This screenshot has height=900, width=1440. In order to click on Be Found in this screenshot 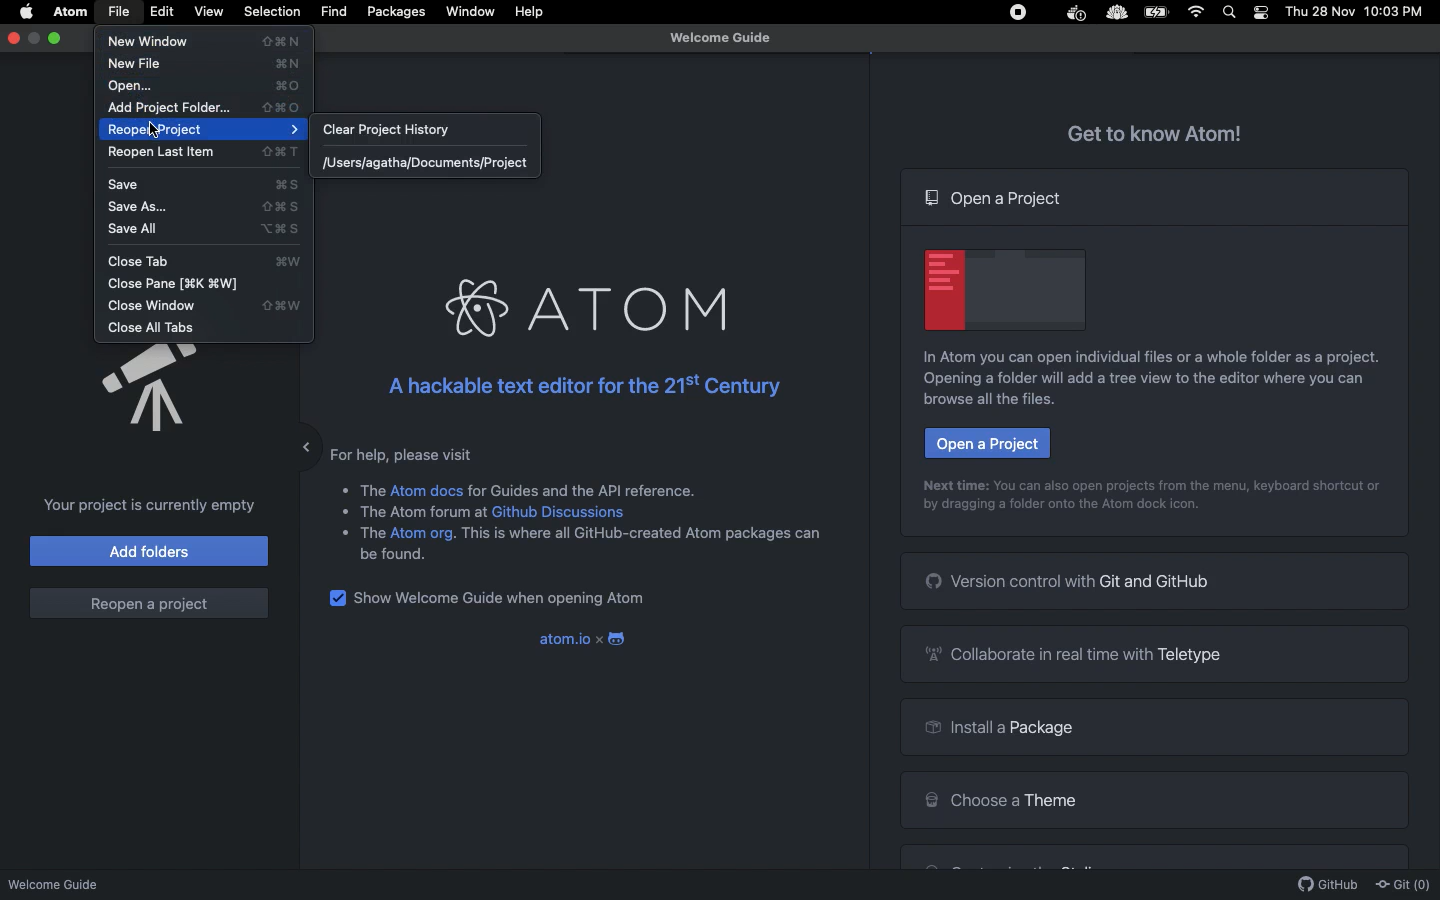, I will do `click(401, 555)`.